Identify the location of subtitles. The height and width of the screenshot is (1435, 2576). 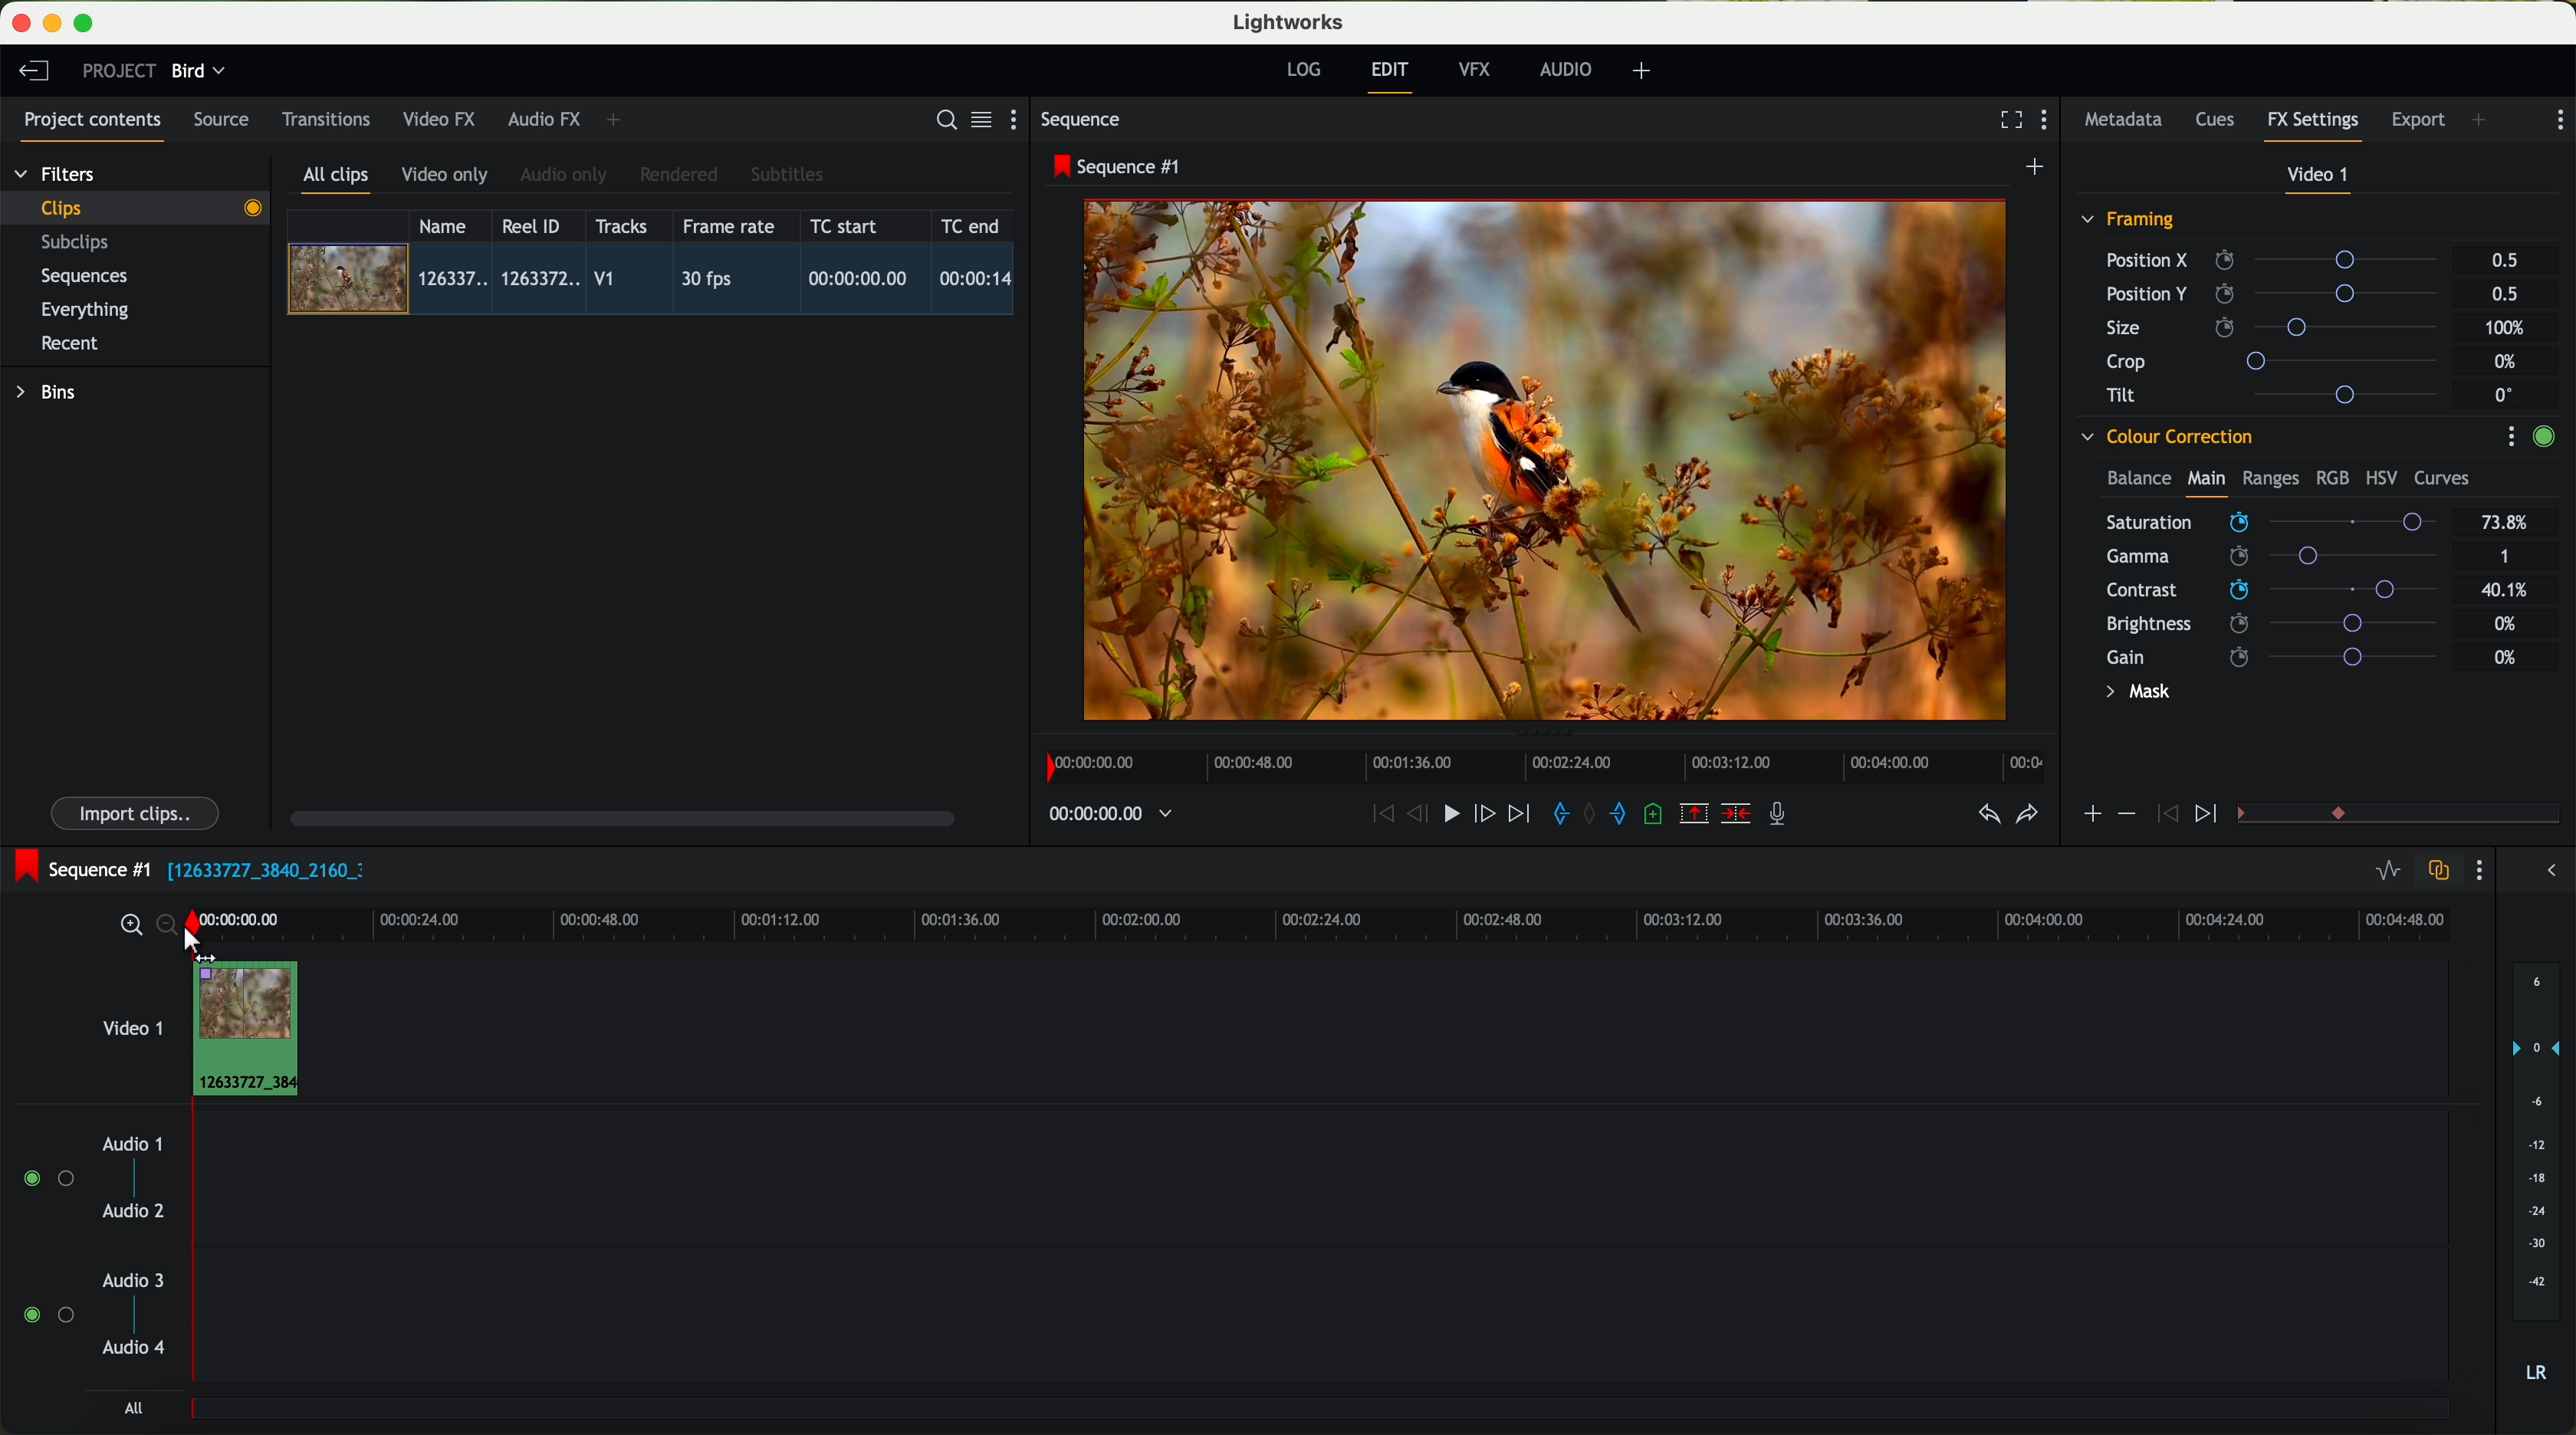
(784, 175).